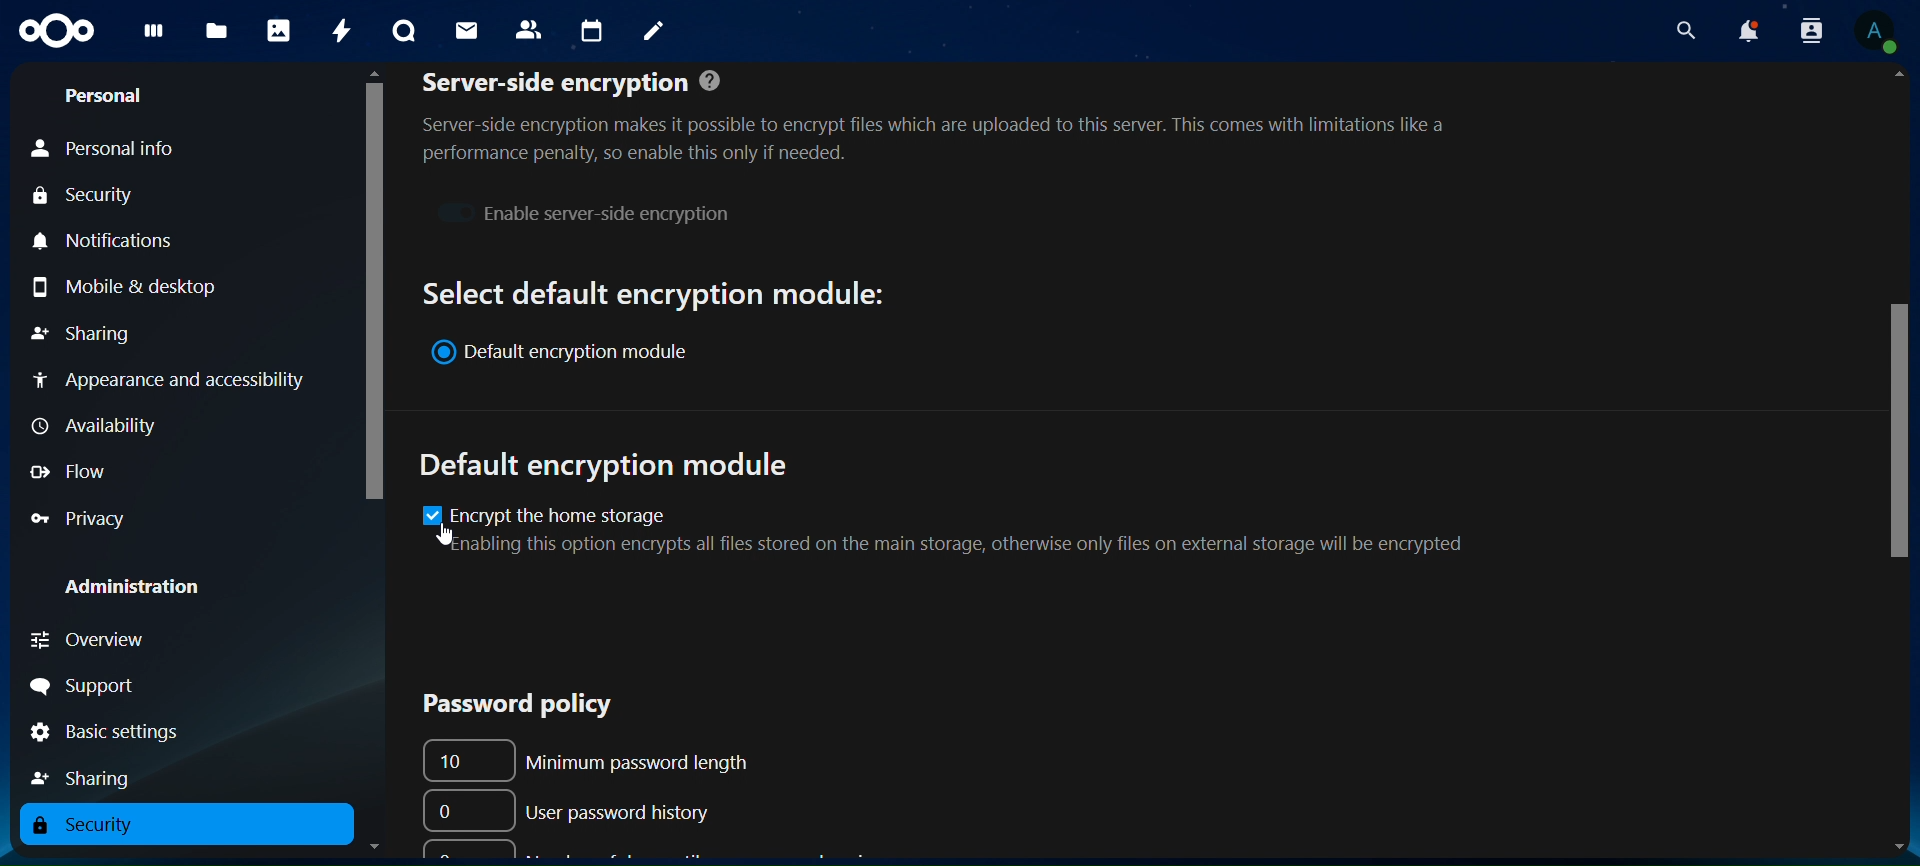 The width and height of the screenshot is (1920, 866). I want to click on files, so click(216, 32).